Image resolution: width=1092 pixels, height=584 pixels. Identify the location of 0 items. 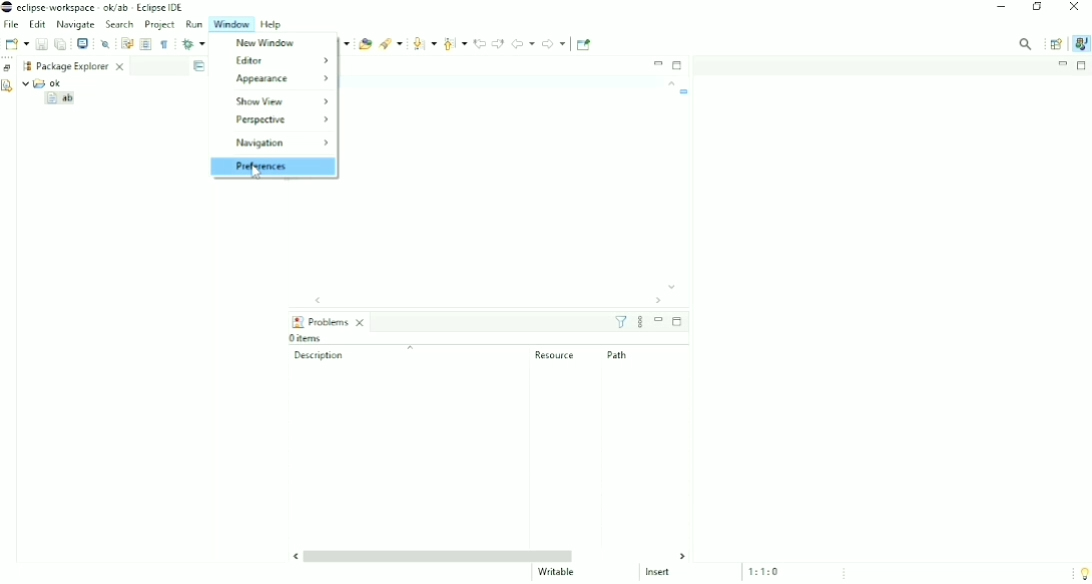
(306, 338).